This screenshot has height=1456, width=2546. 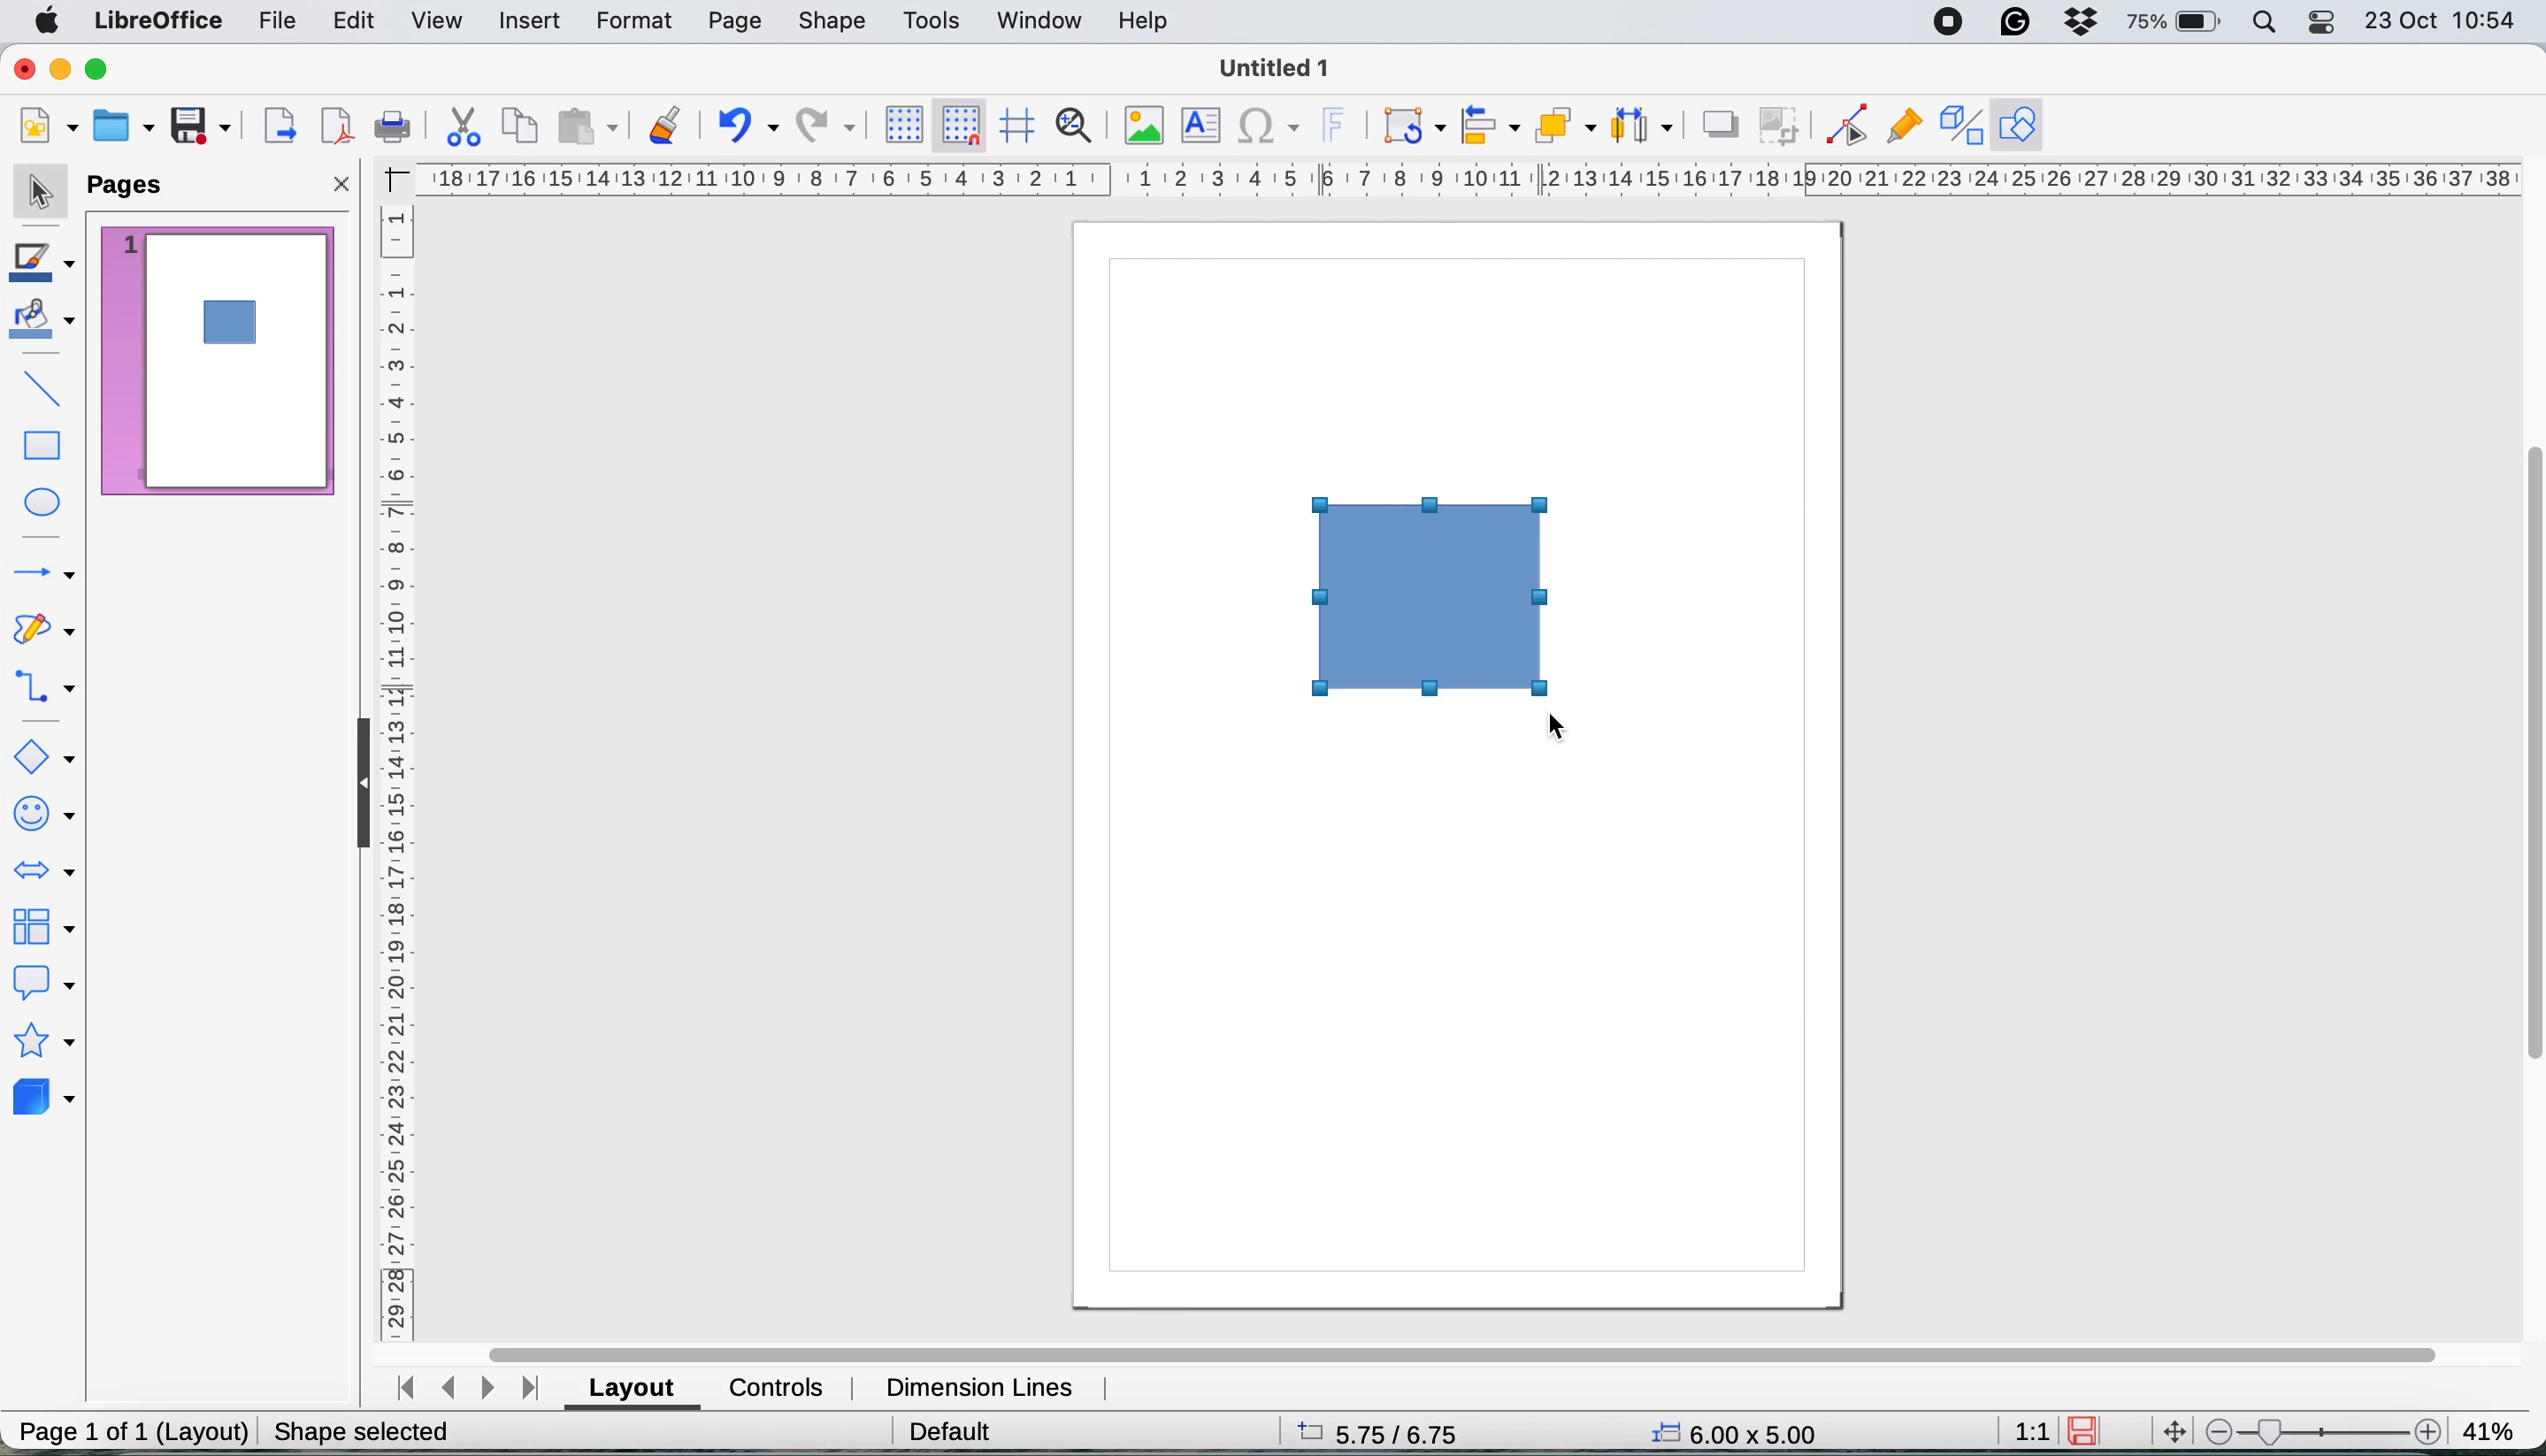 What do you see at coordinates (2015, 21) in the screenshot?
I see `grammarly` at bounding box center [2015, 21].